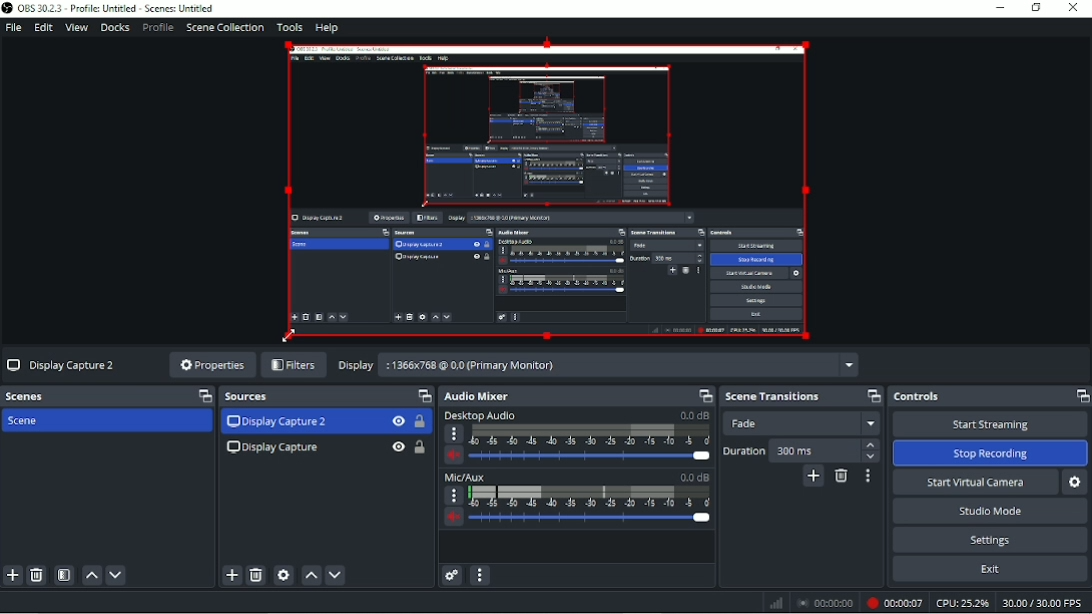 This screenshot has height=614, width=1092. What do you see at coordinates (283, 576) in the screenshot?
I see `Open source properties` at bounding box center [283, 576].